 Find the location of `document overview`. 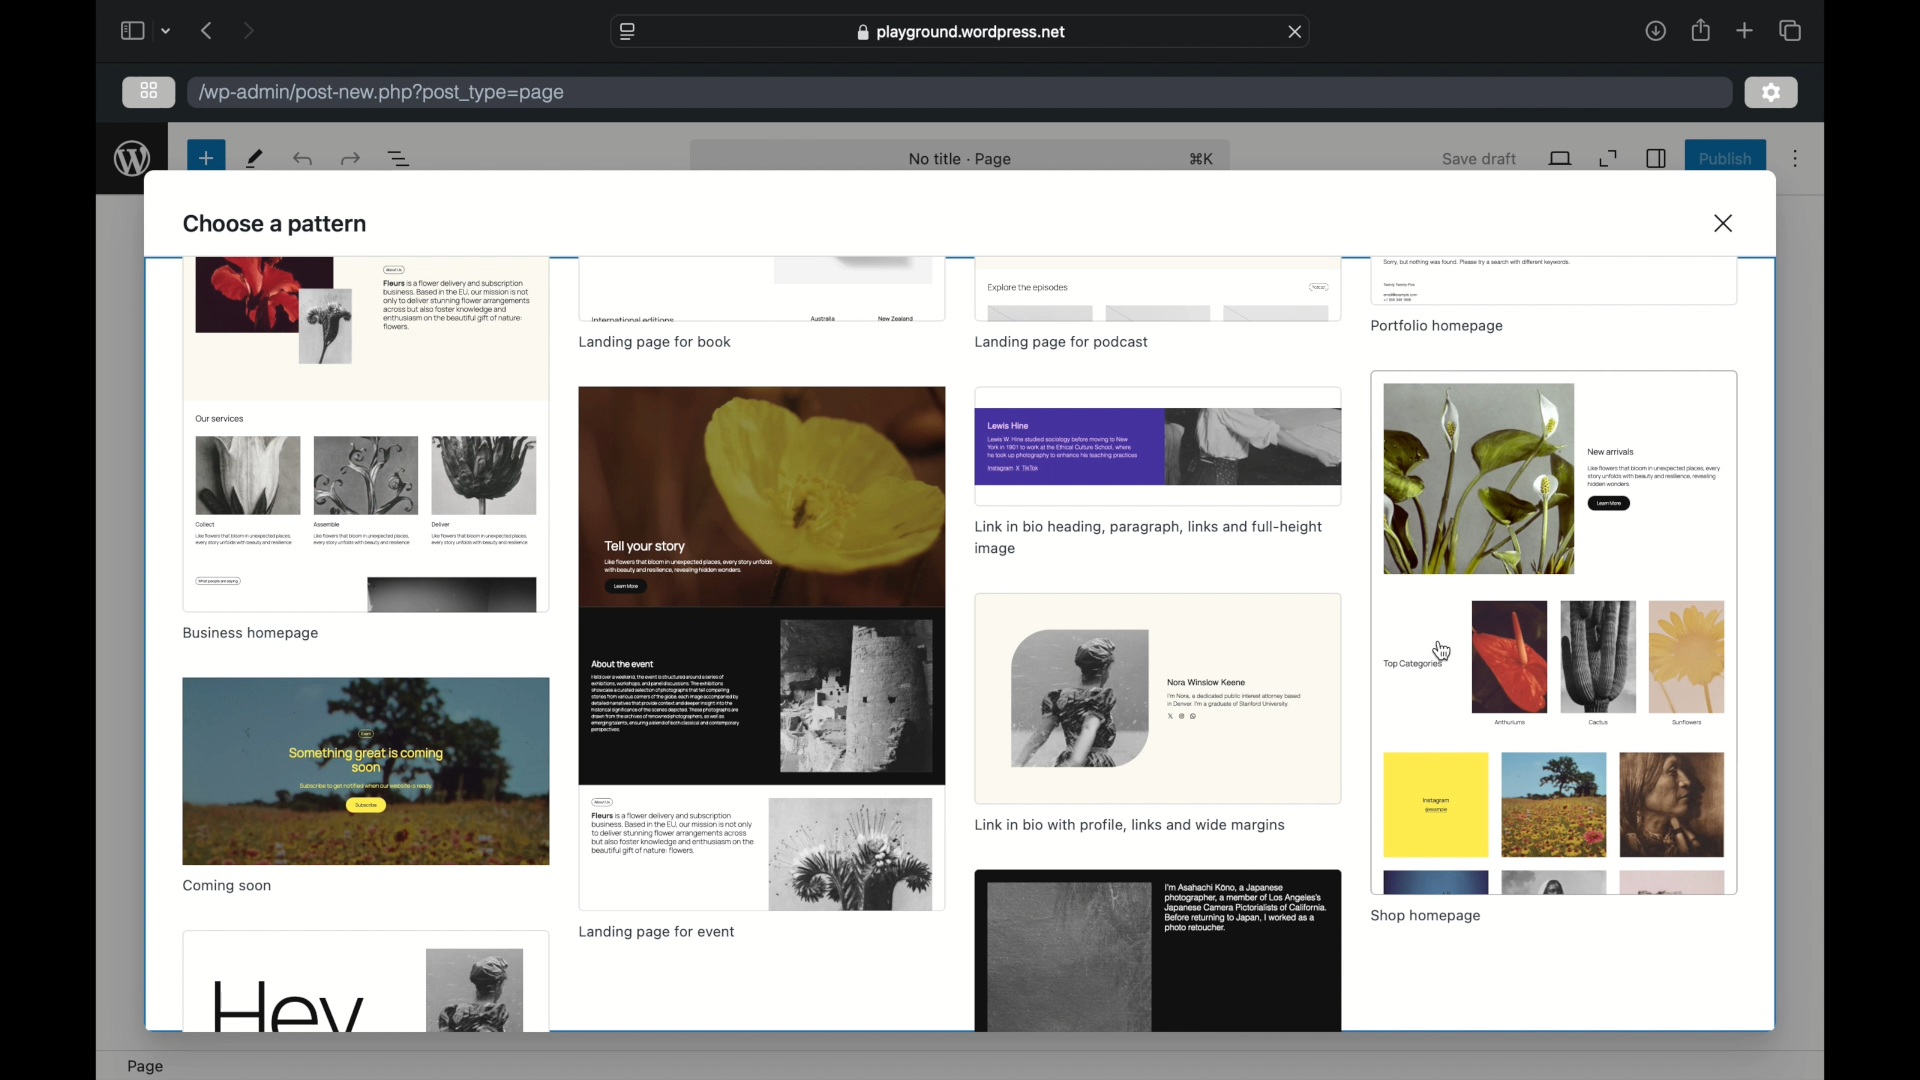

document overview is located at coordinates (401, 157).